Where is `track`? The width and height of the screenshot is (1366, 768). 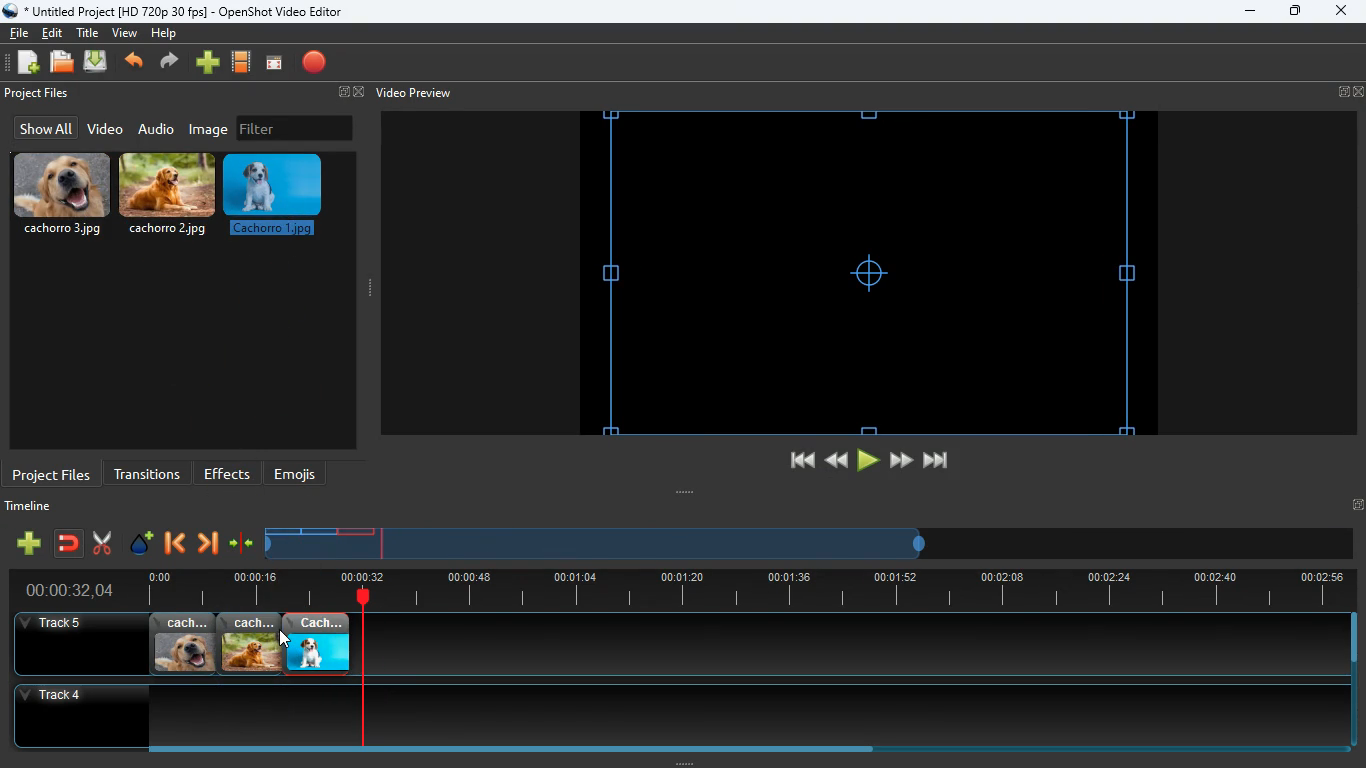
track is located at coordinates (663, 715).